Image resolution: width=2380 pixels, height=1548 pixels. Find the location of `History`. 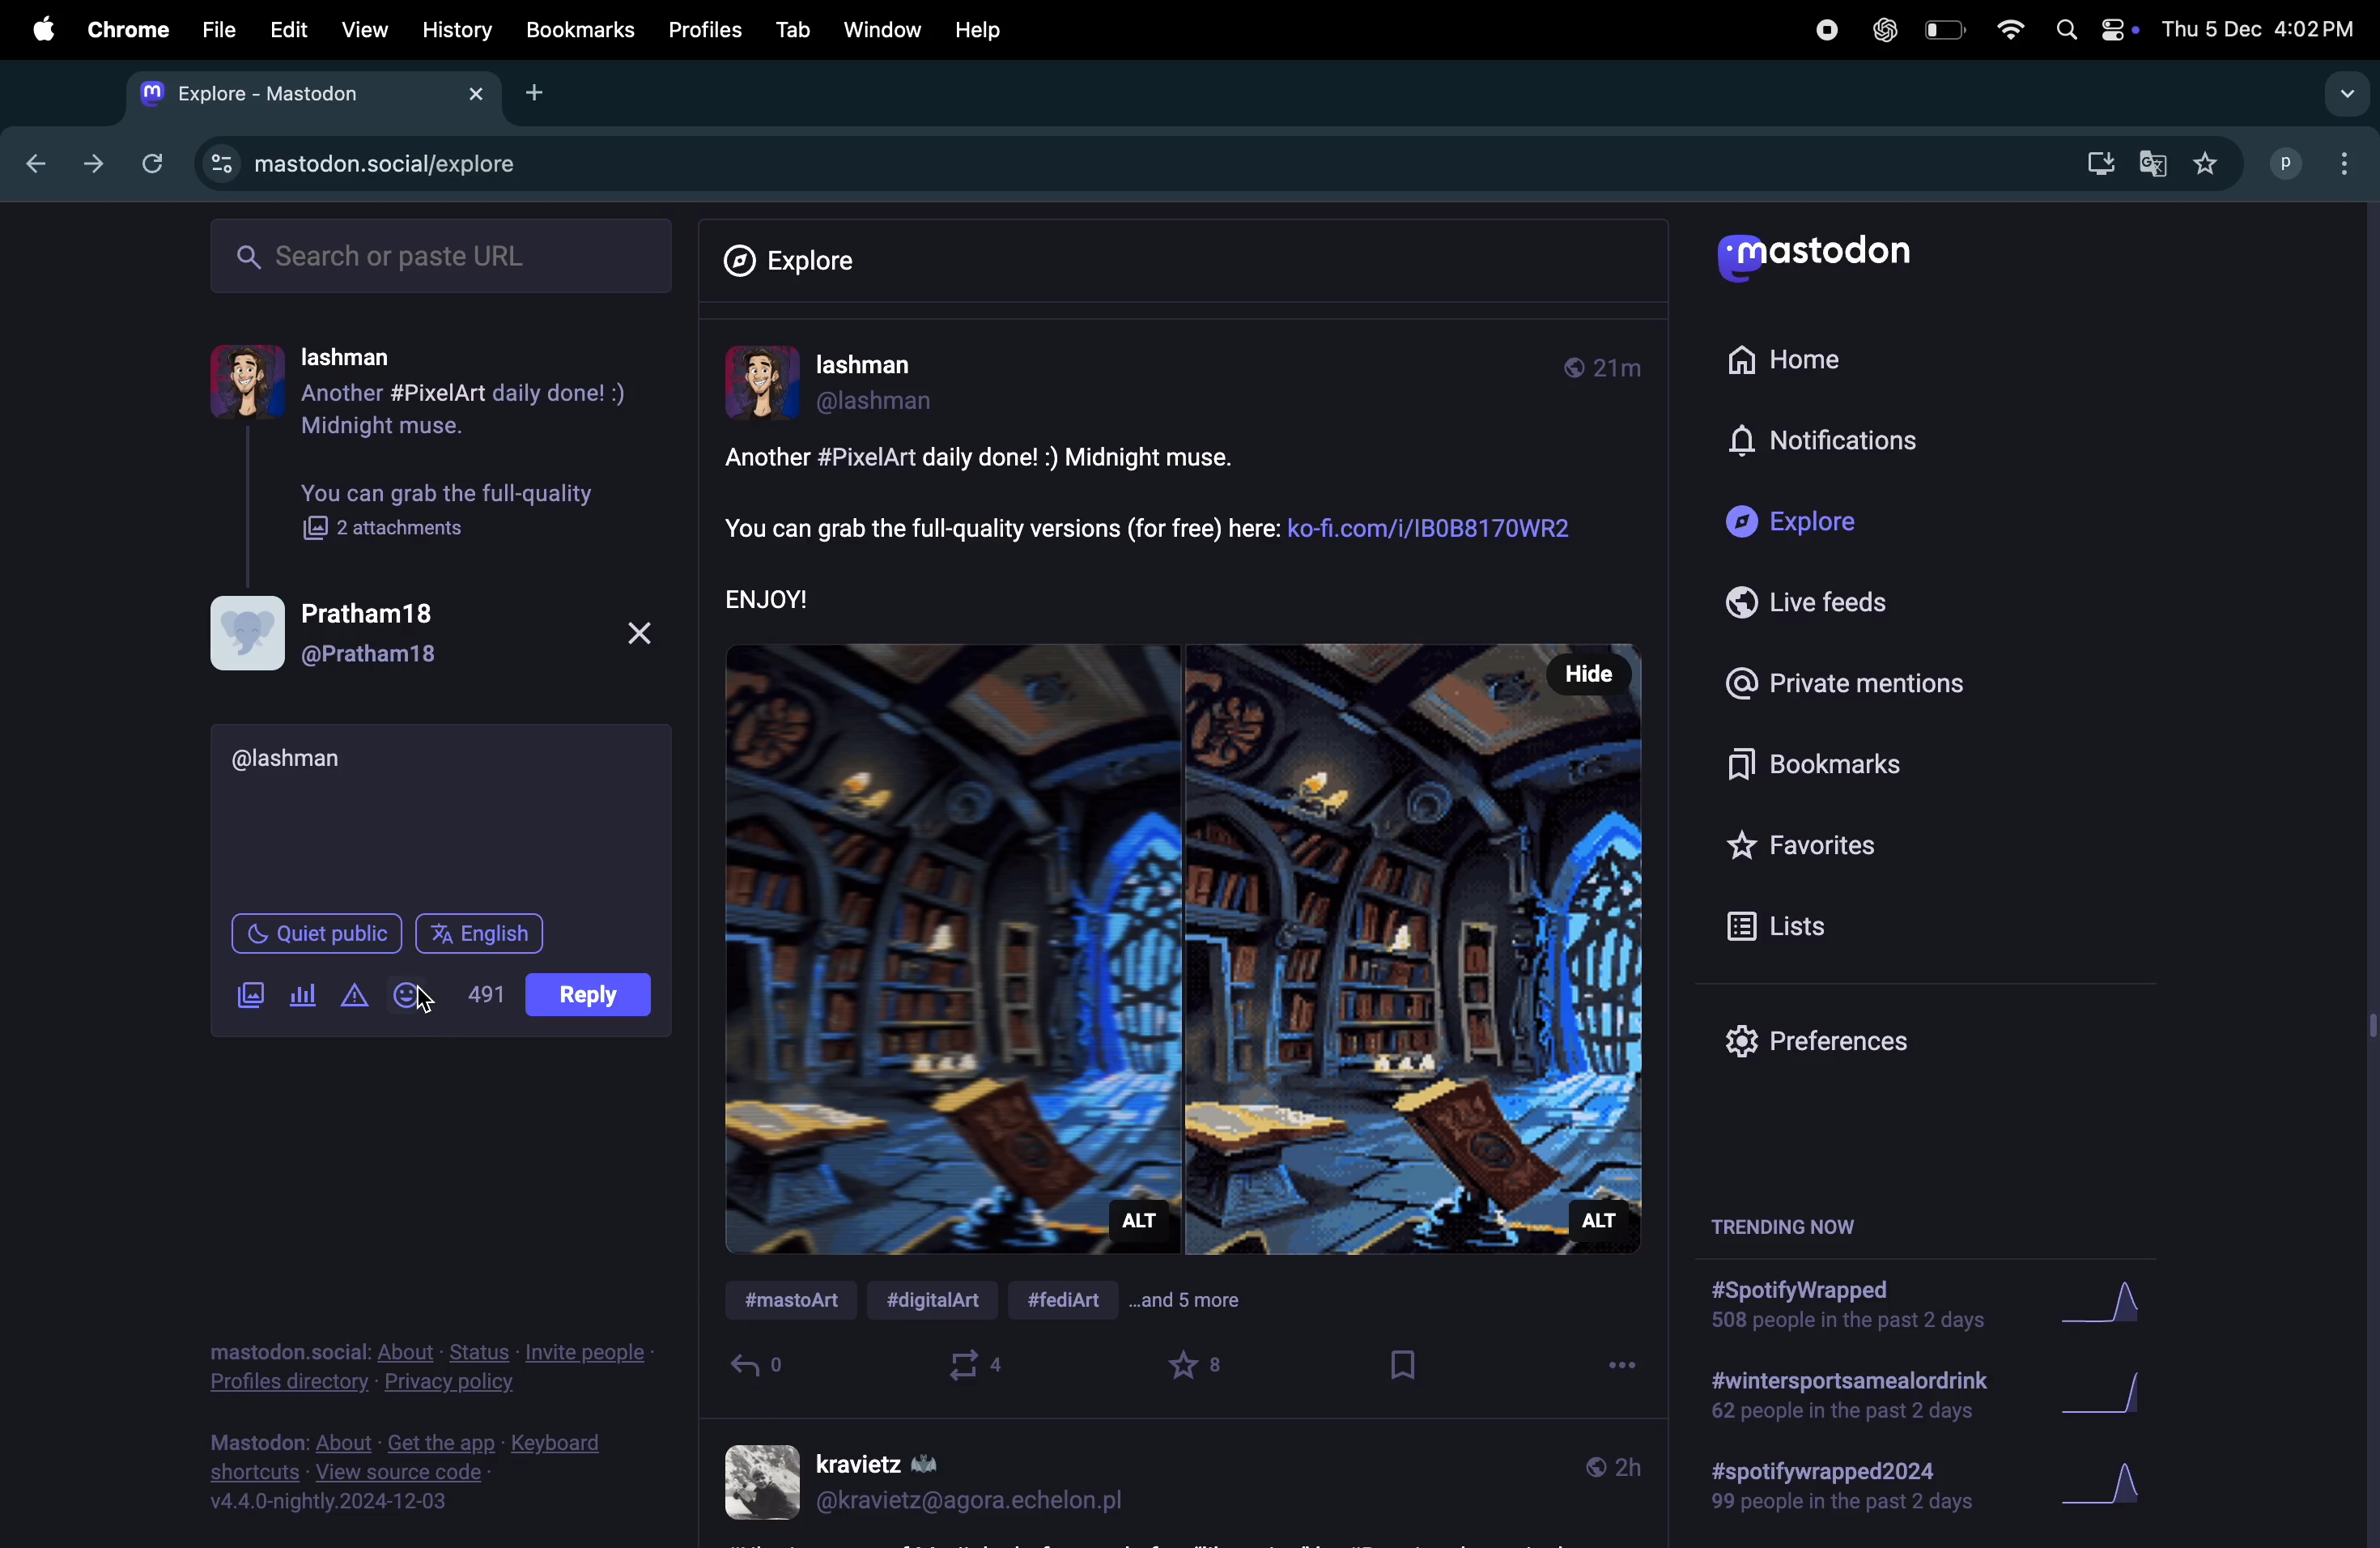

History is located at coordinates (454, 31).